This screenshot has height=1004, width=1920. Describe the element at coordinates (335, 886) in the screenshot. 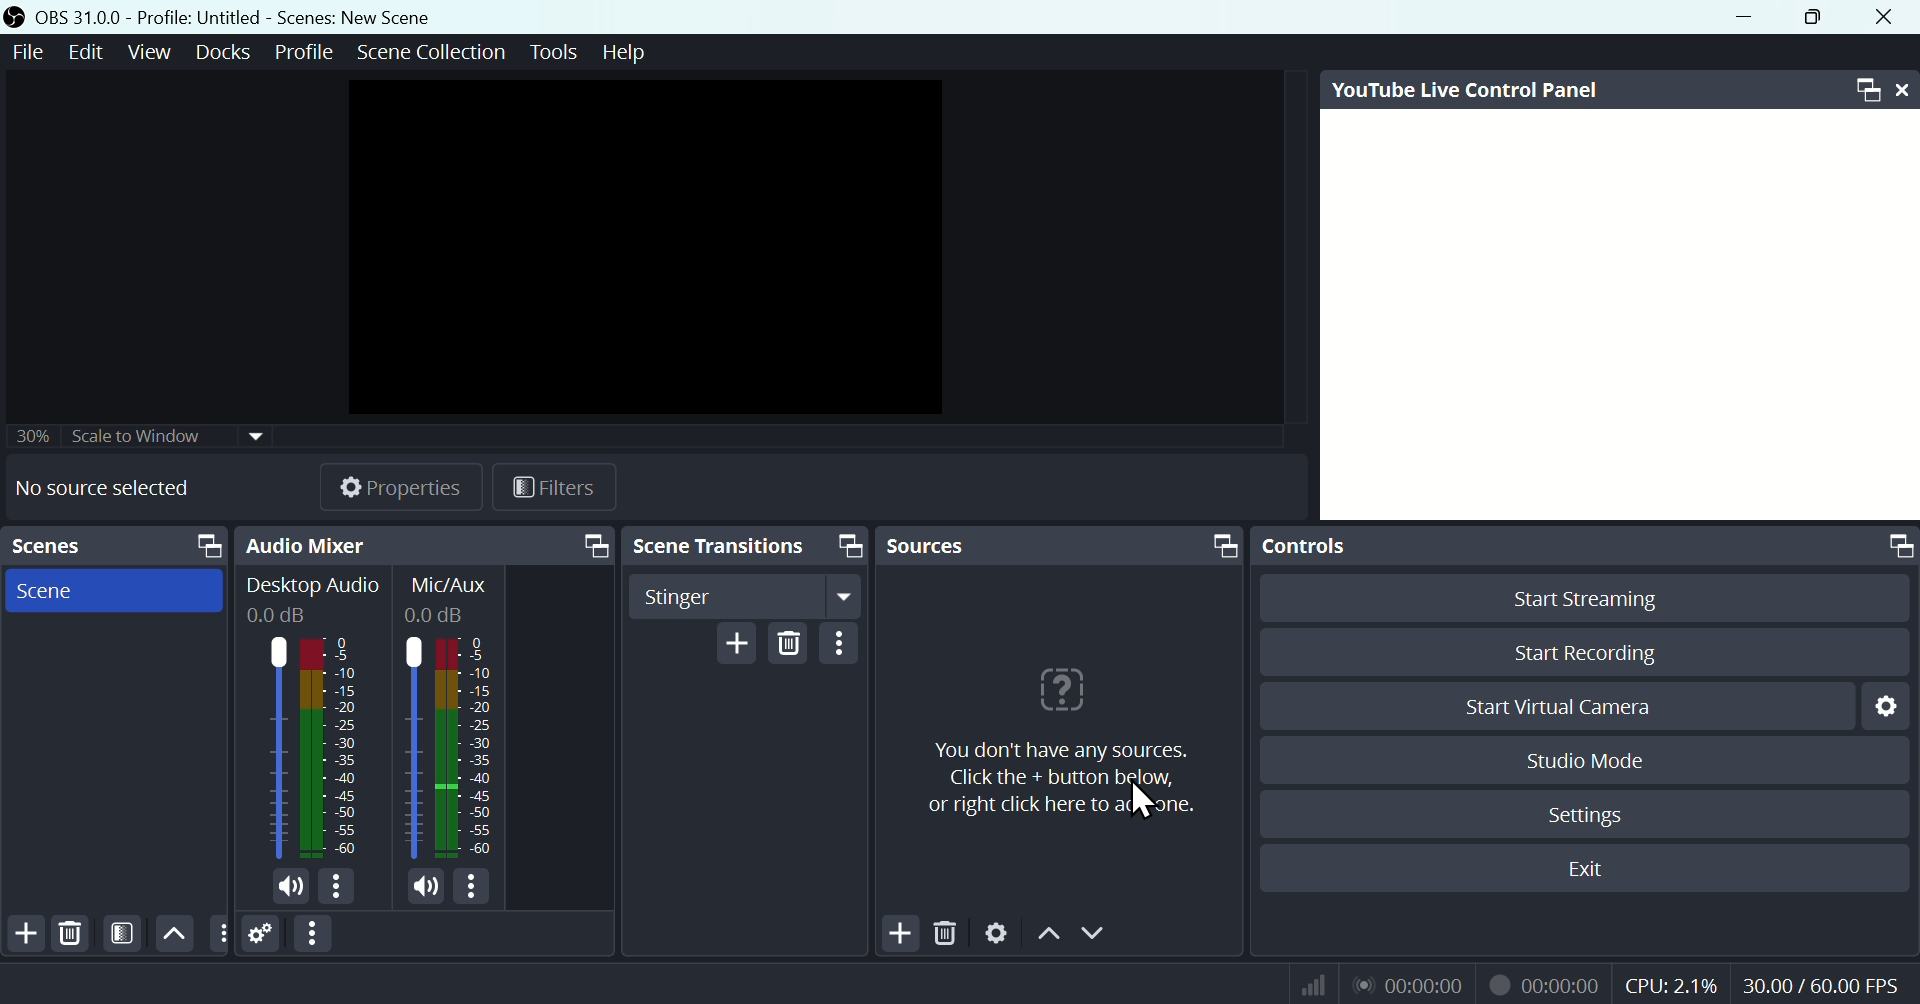

I see `options` at that location.